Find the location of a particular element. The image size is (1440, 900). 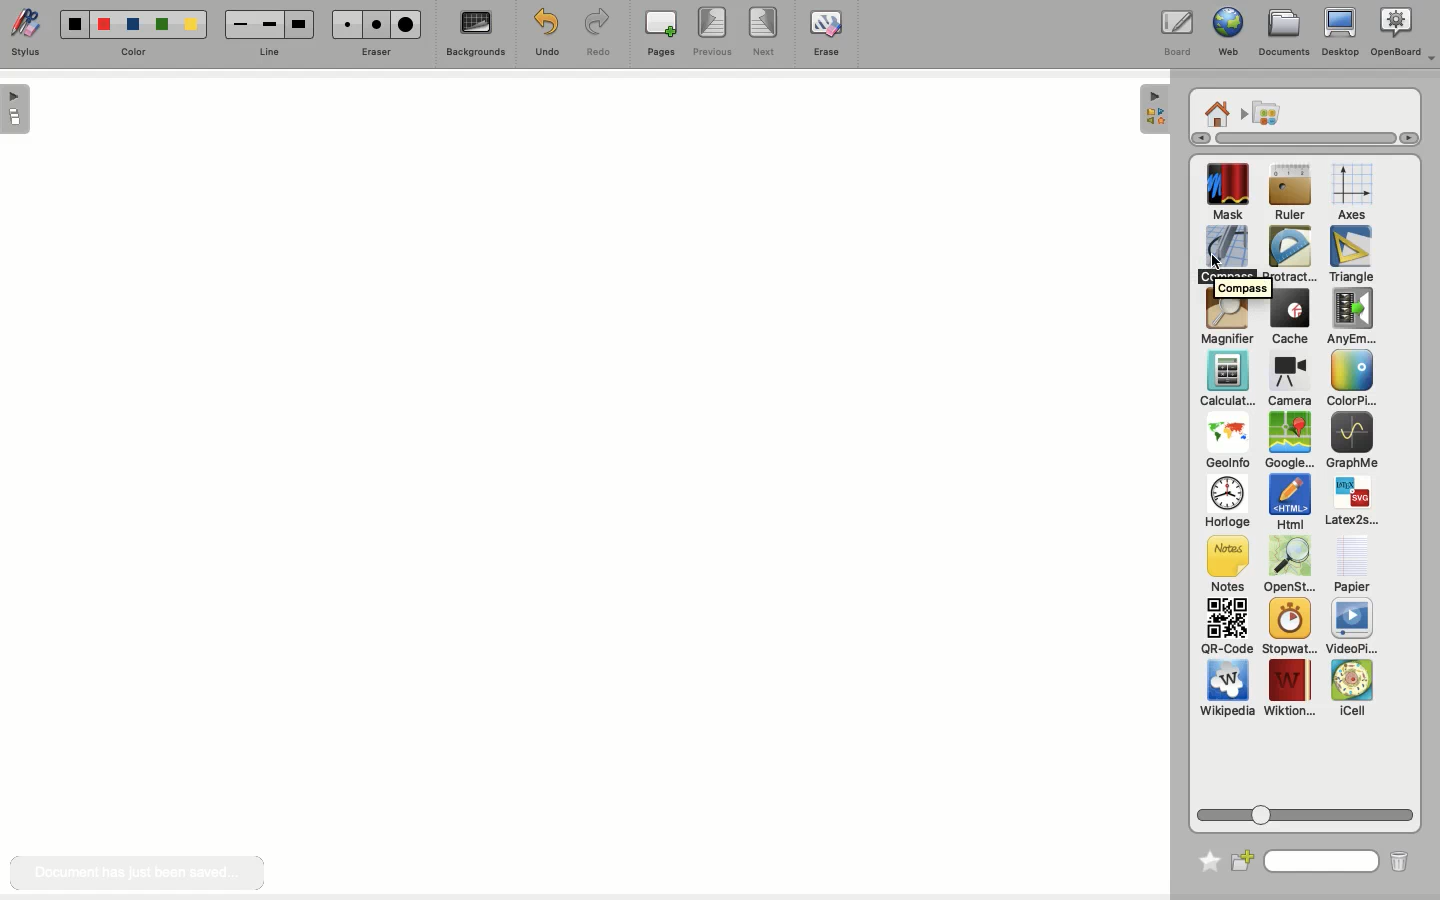

Calculator is located at coordinates (1227, 380).